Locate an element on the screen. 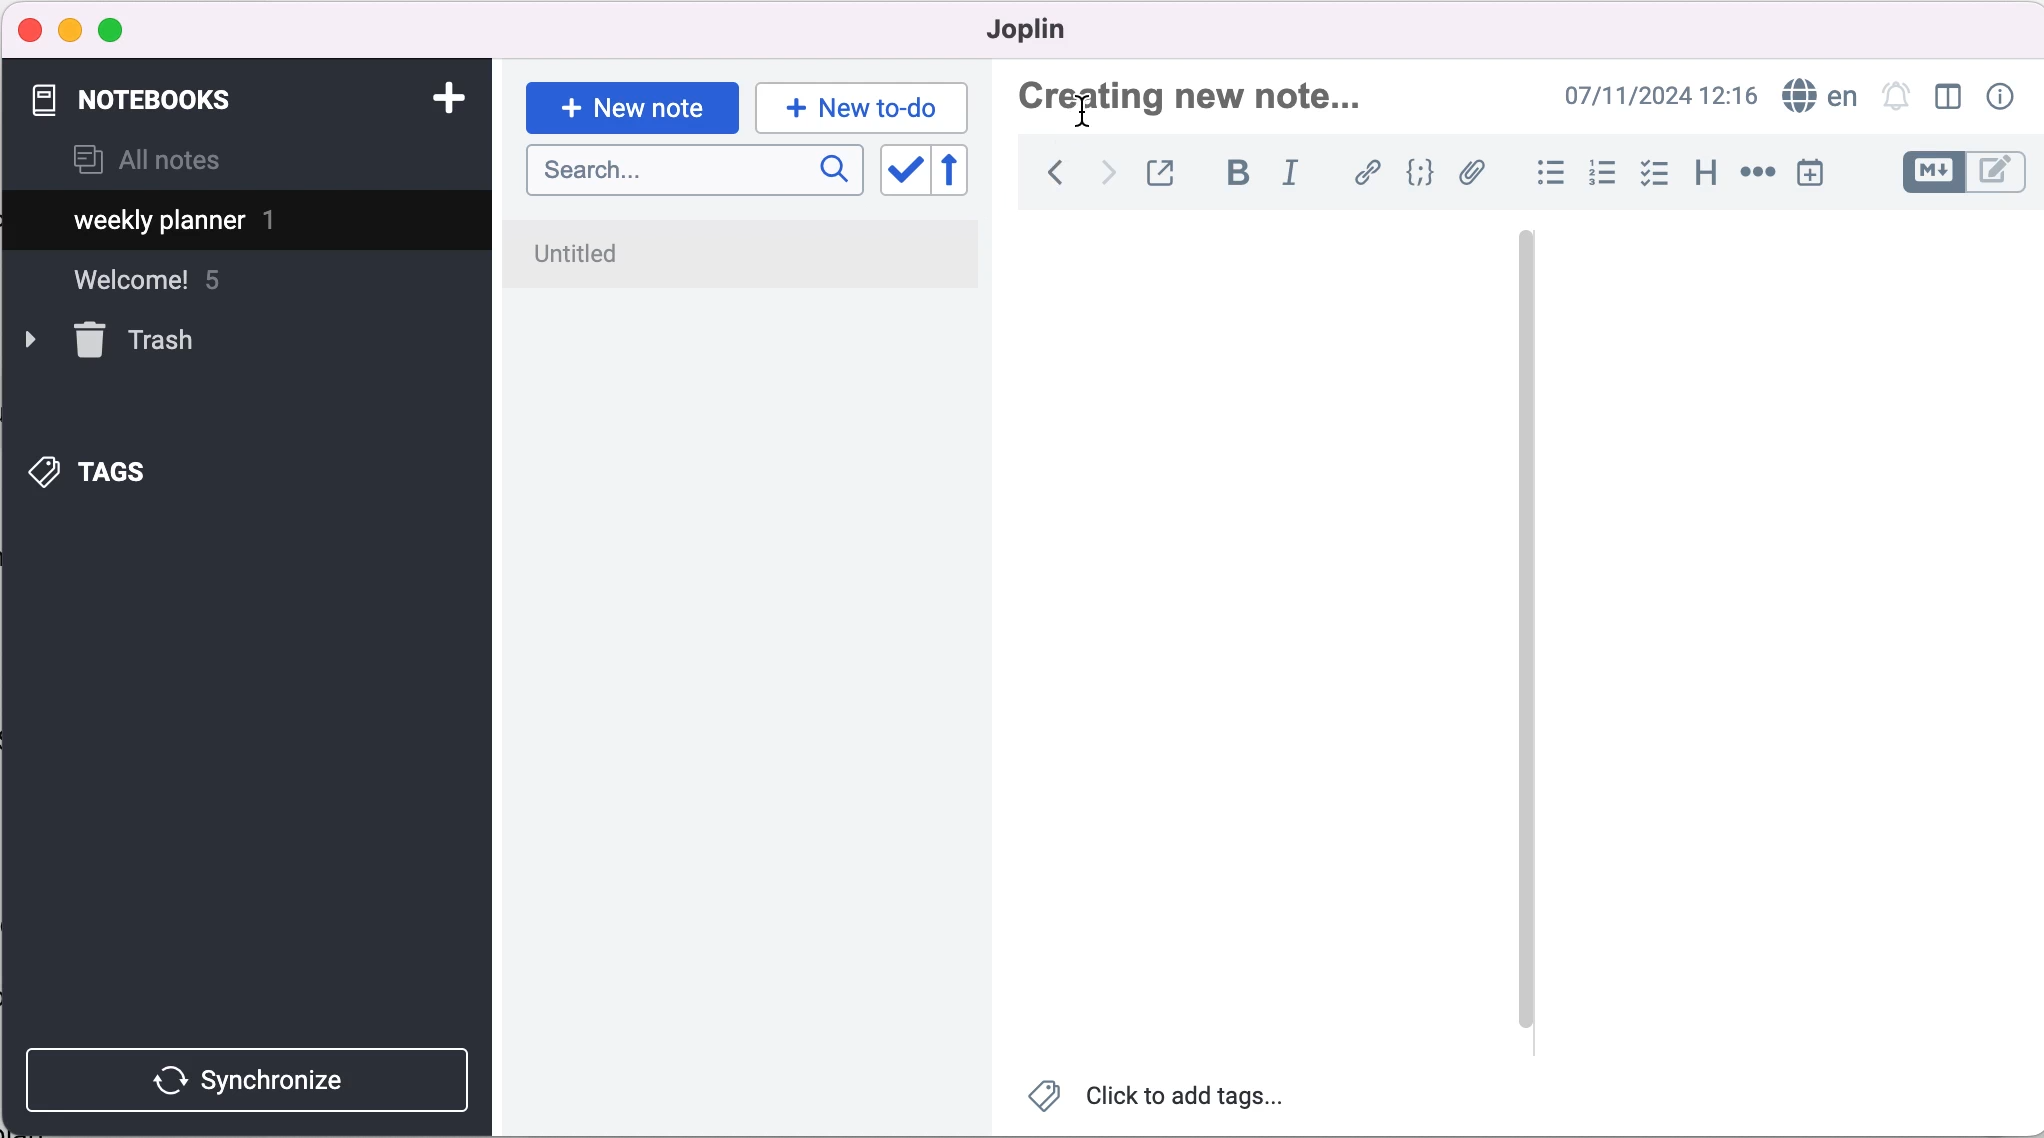 This screenshot has width=2044, height=1138. welcome! 5 is located at coordinates (167, 288).